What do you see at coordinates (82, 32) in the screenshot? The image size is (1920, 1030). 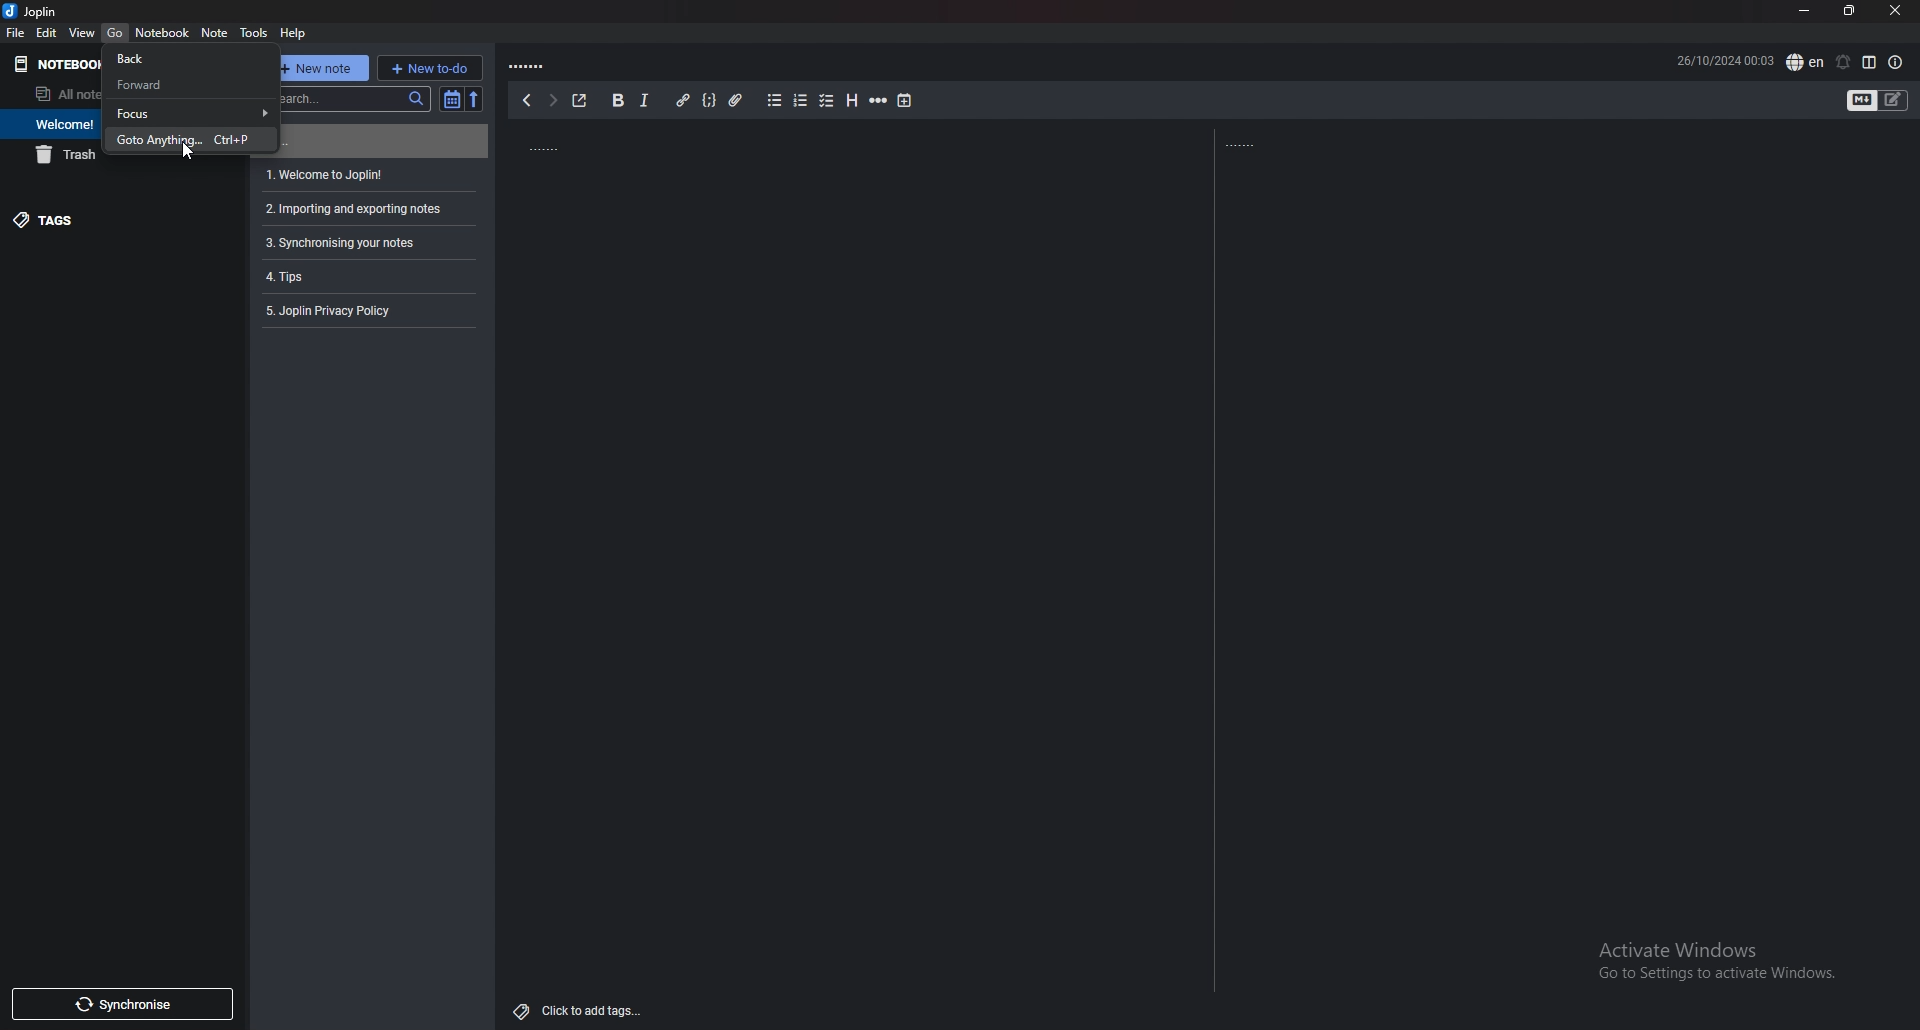 I see `view` at bounding box center [82, 32].